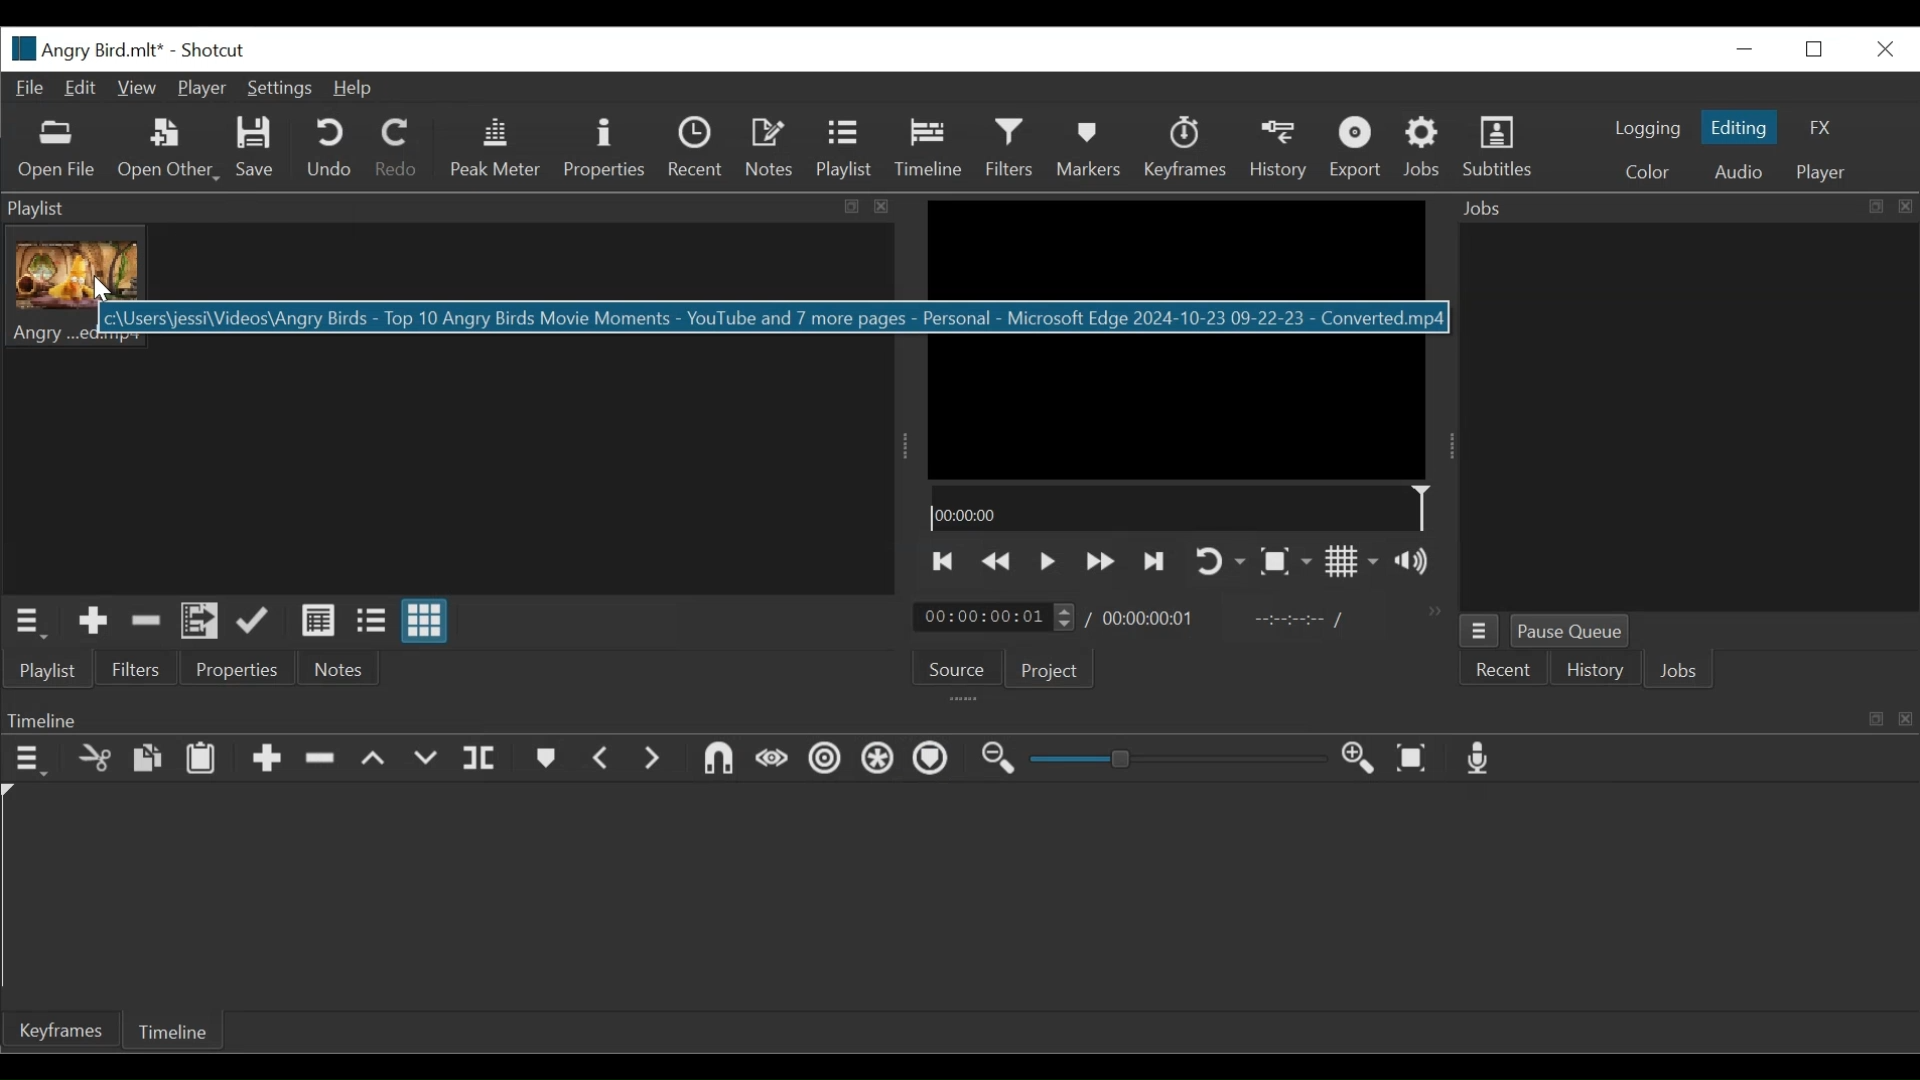 The height and width of the screenshot is (1080, 1920). I want to click on FX, so click(1821, 128).